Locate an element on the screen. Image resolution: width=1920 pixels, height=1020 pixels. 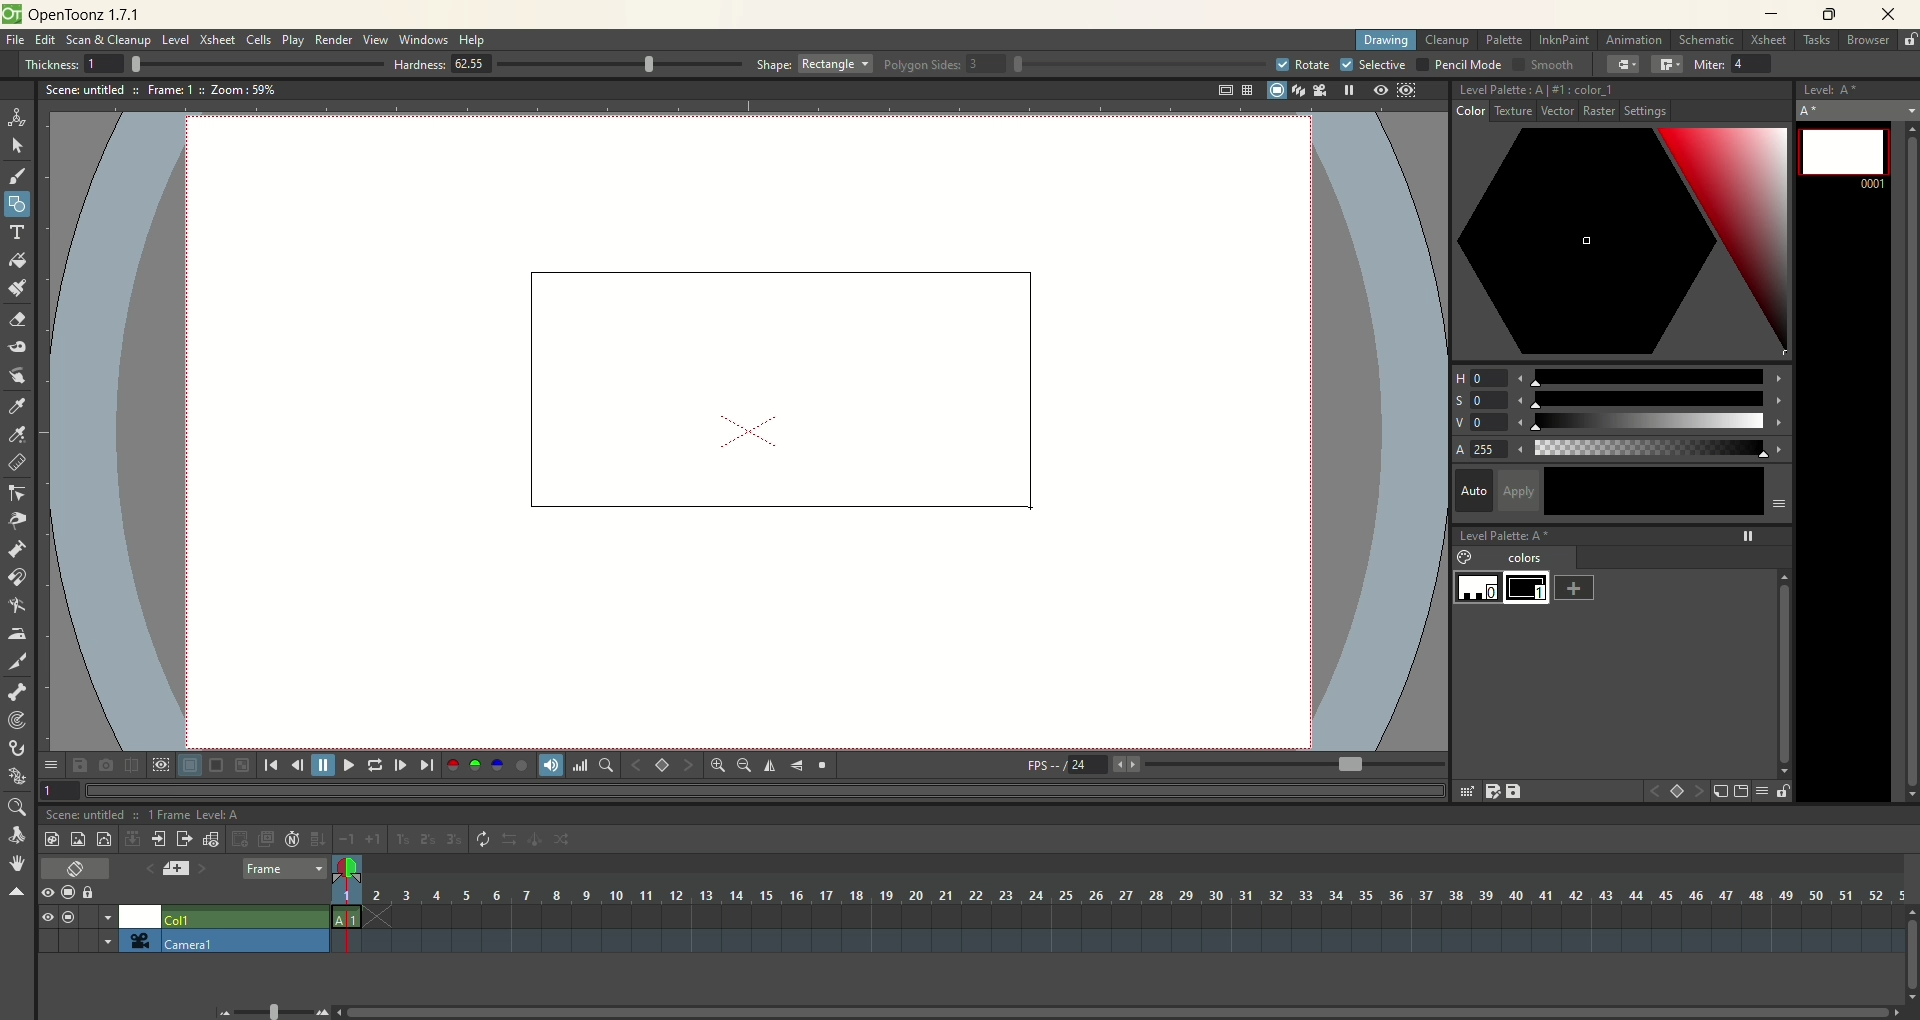
previous frame is located at coordinates (295, 765).